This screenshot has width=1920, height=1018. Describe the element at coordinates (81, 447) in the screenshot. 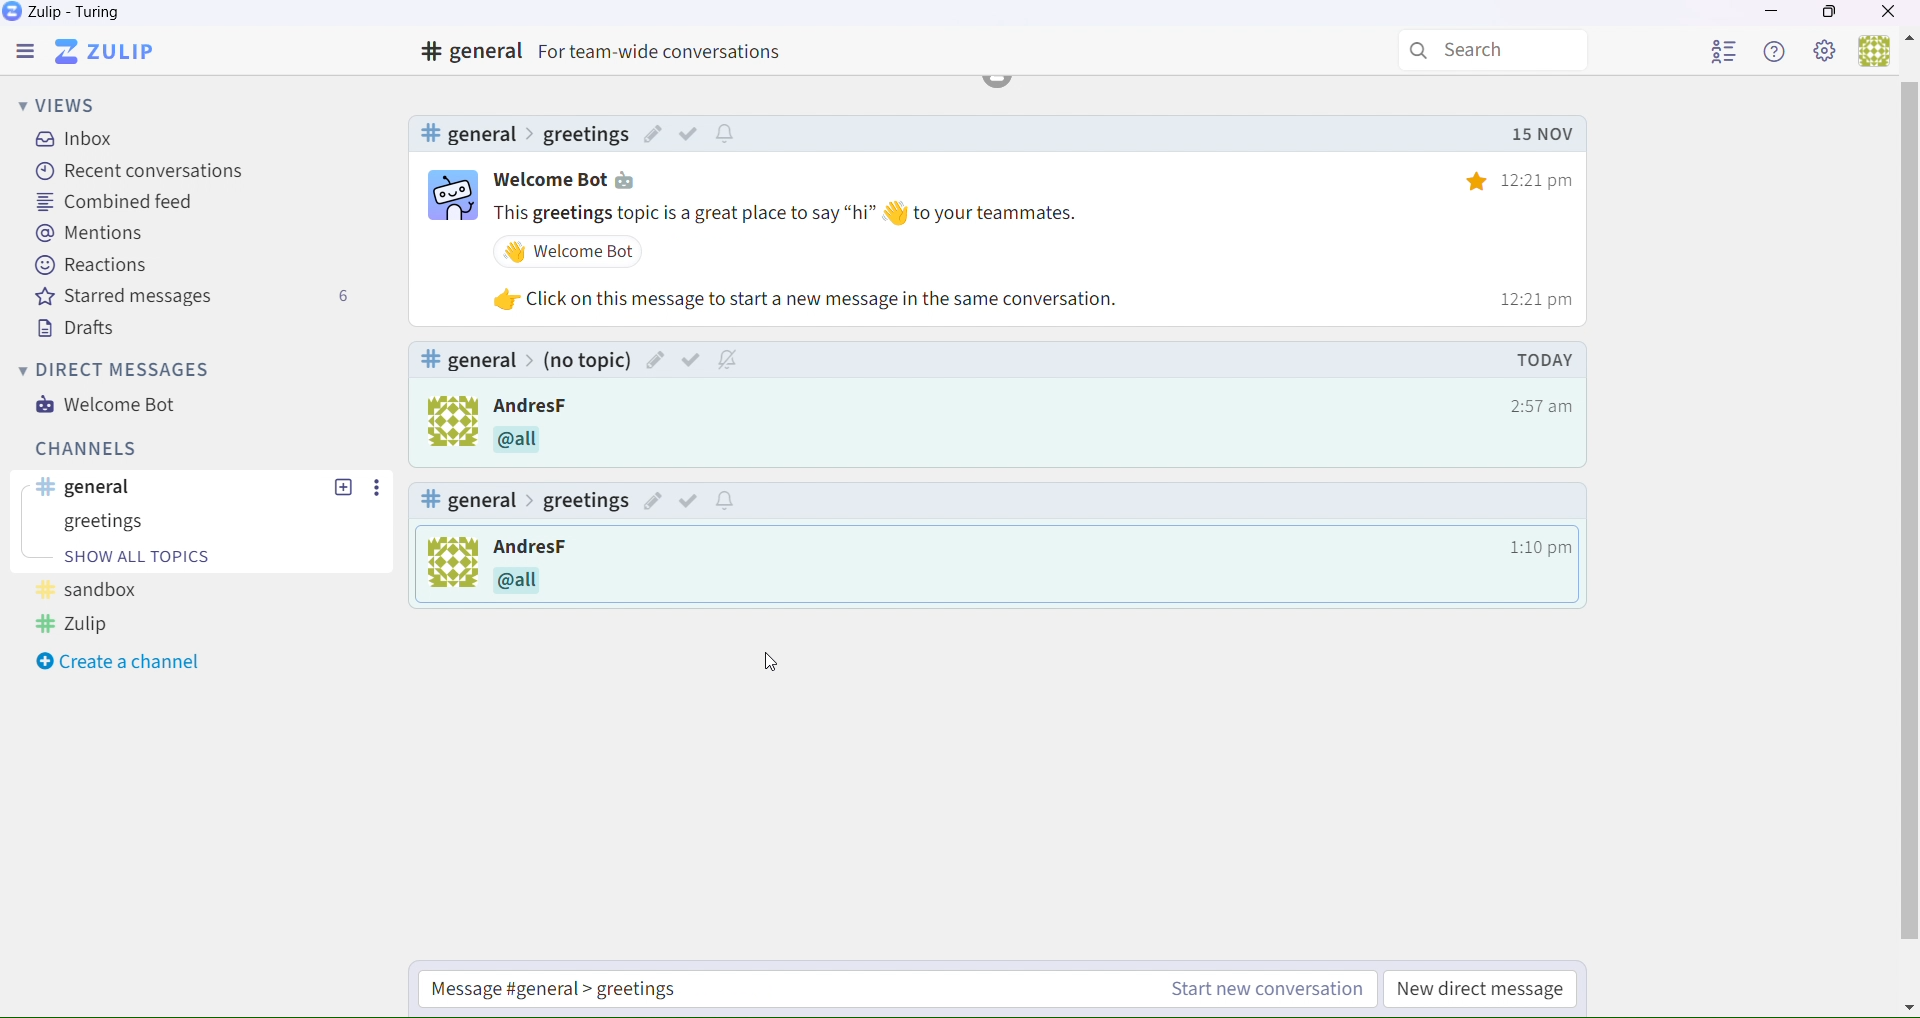

I see `Channels` at that location.